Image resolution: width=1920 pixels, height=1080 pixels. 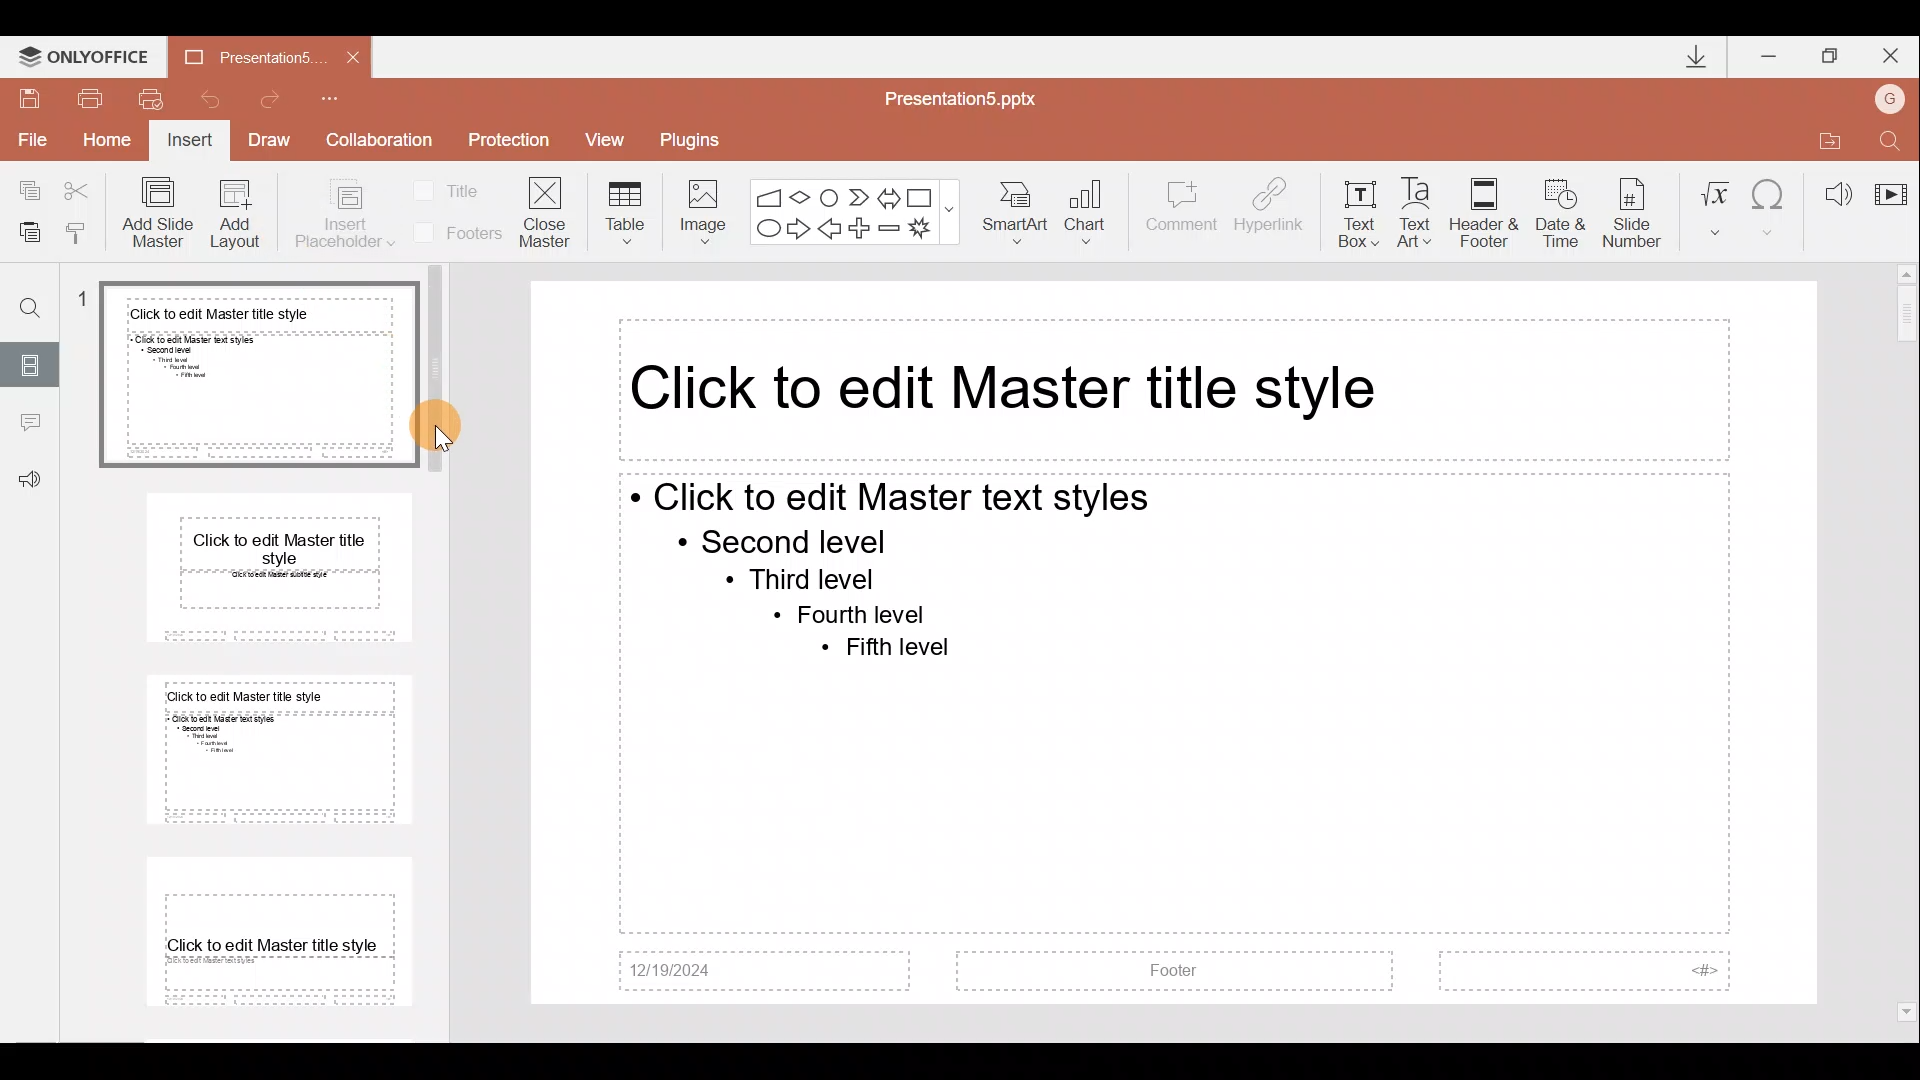 What do you see at coordinates (460, 433) in the screenshot?
I see `Cursor` at bounding box center [460, 433].